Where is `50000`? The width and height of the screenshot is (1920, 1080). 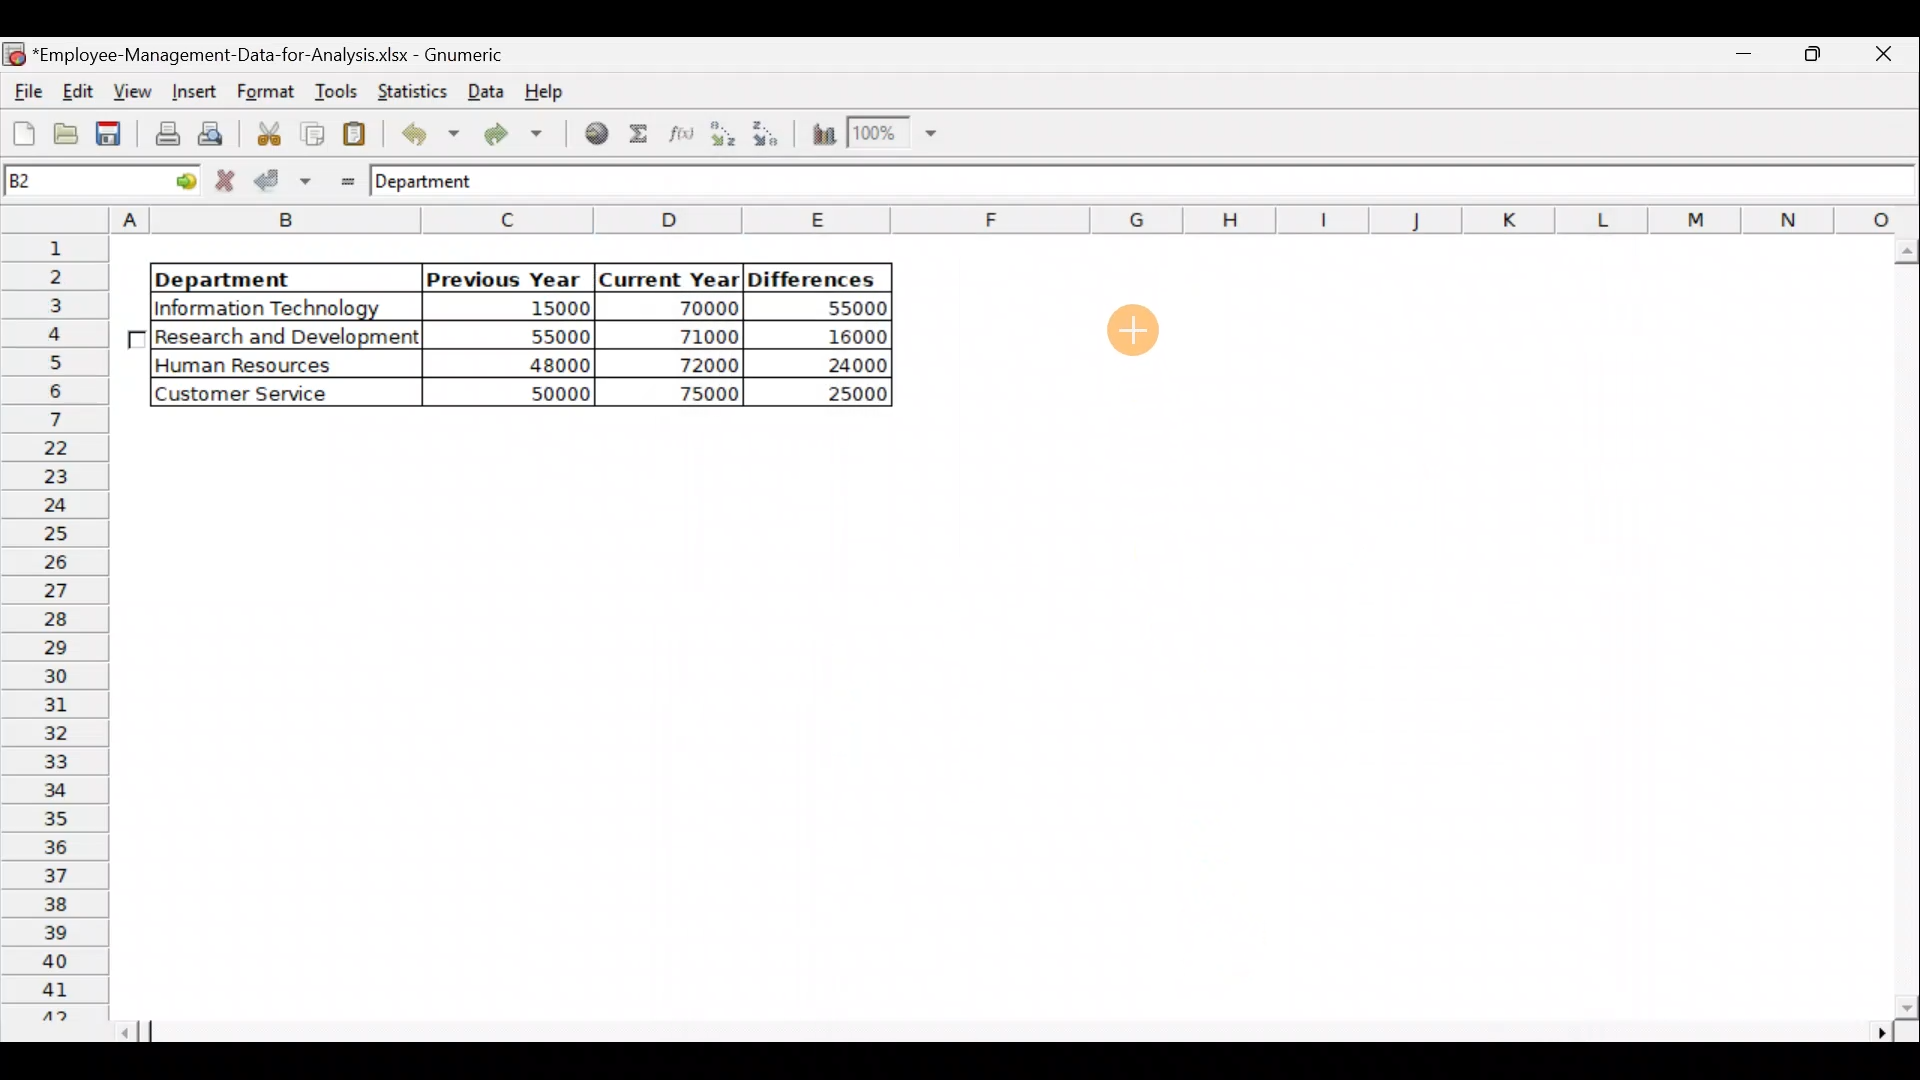
50000 is located at coordinates (530, 391).